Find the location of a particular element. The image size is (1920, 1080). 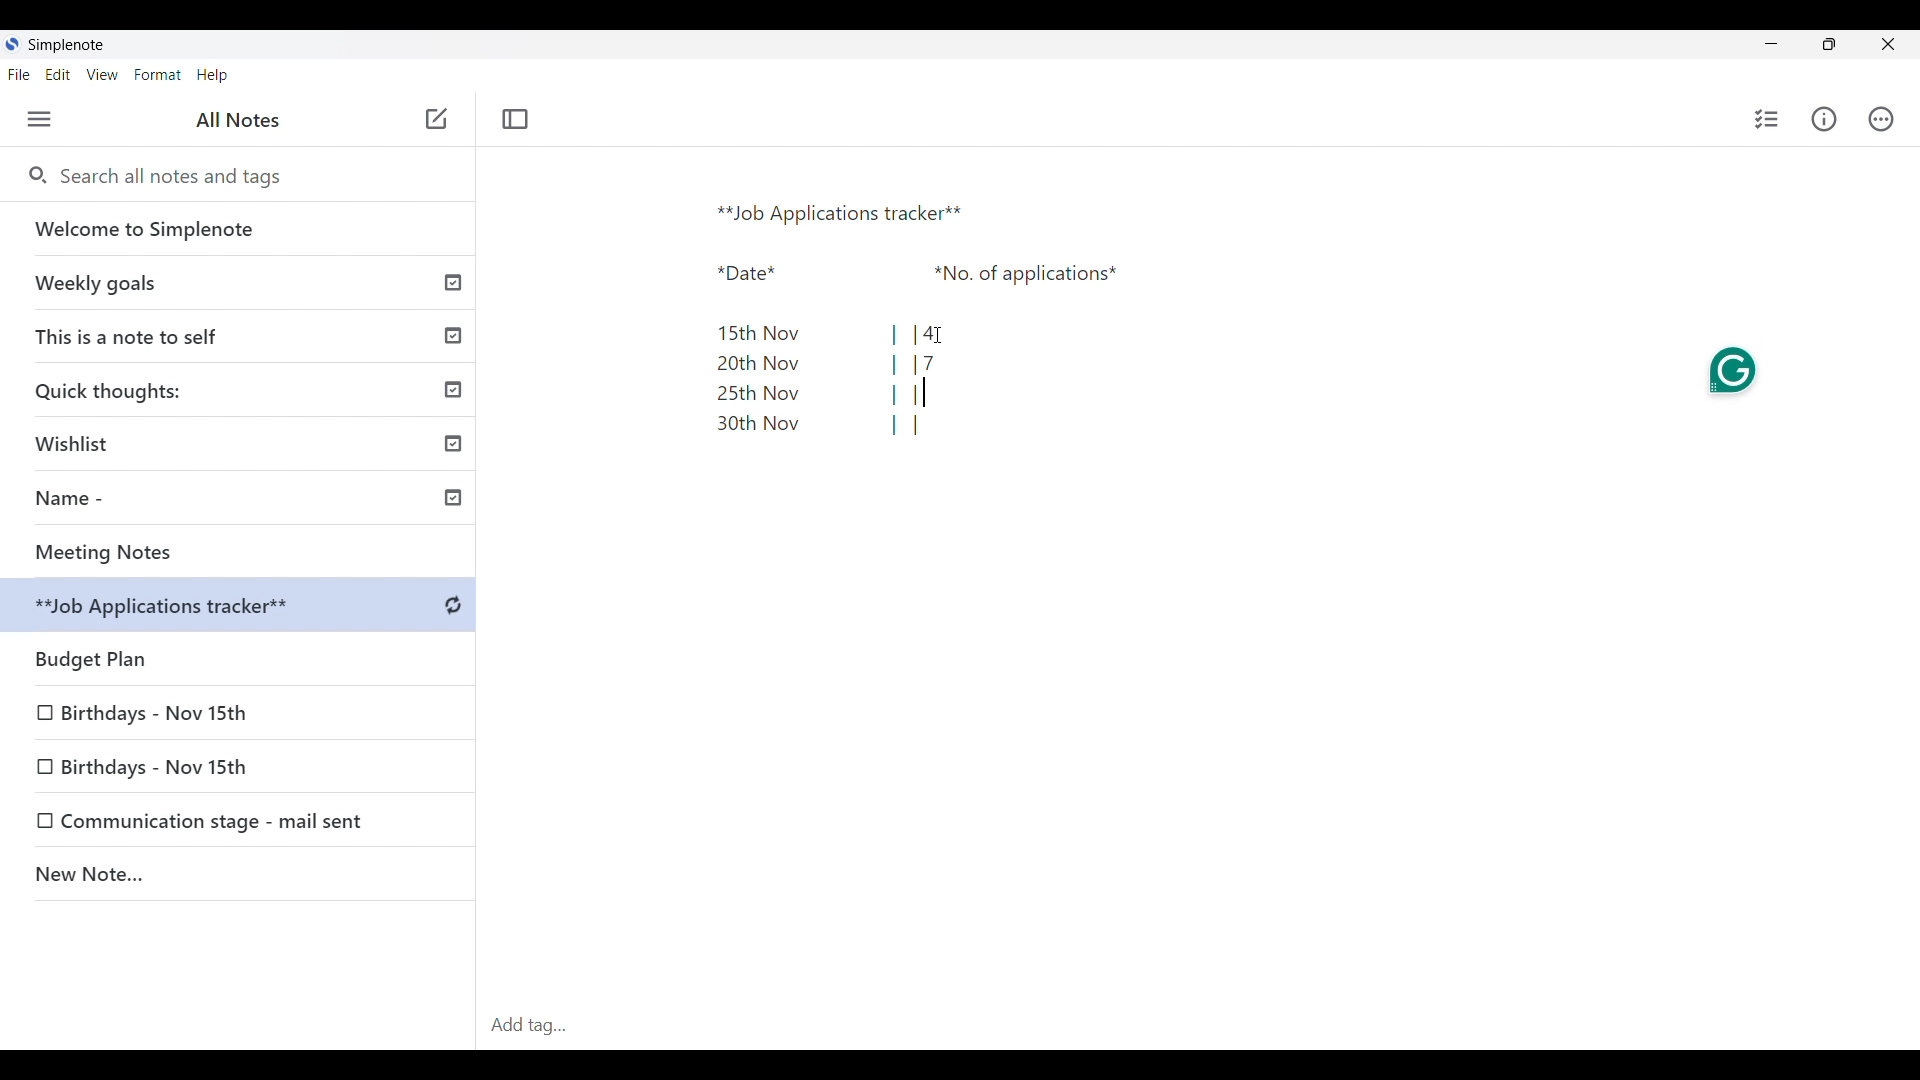

Quick thoughts is located at coordinates (241, 389).